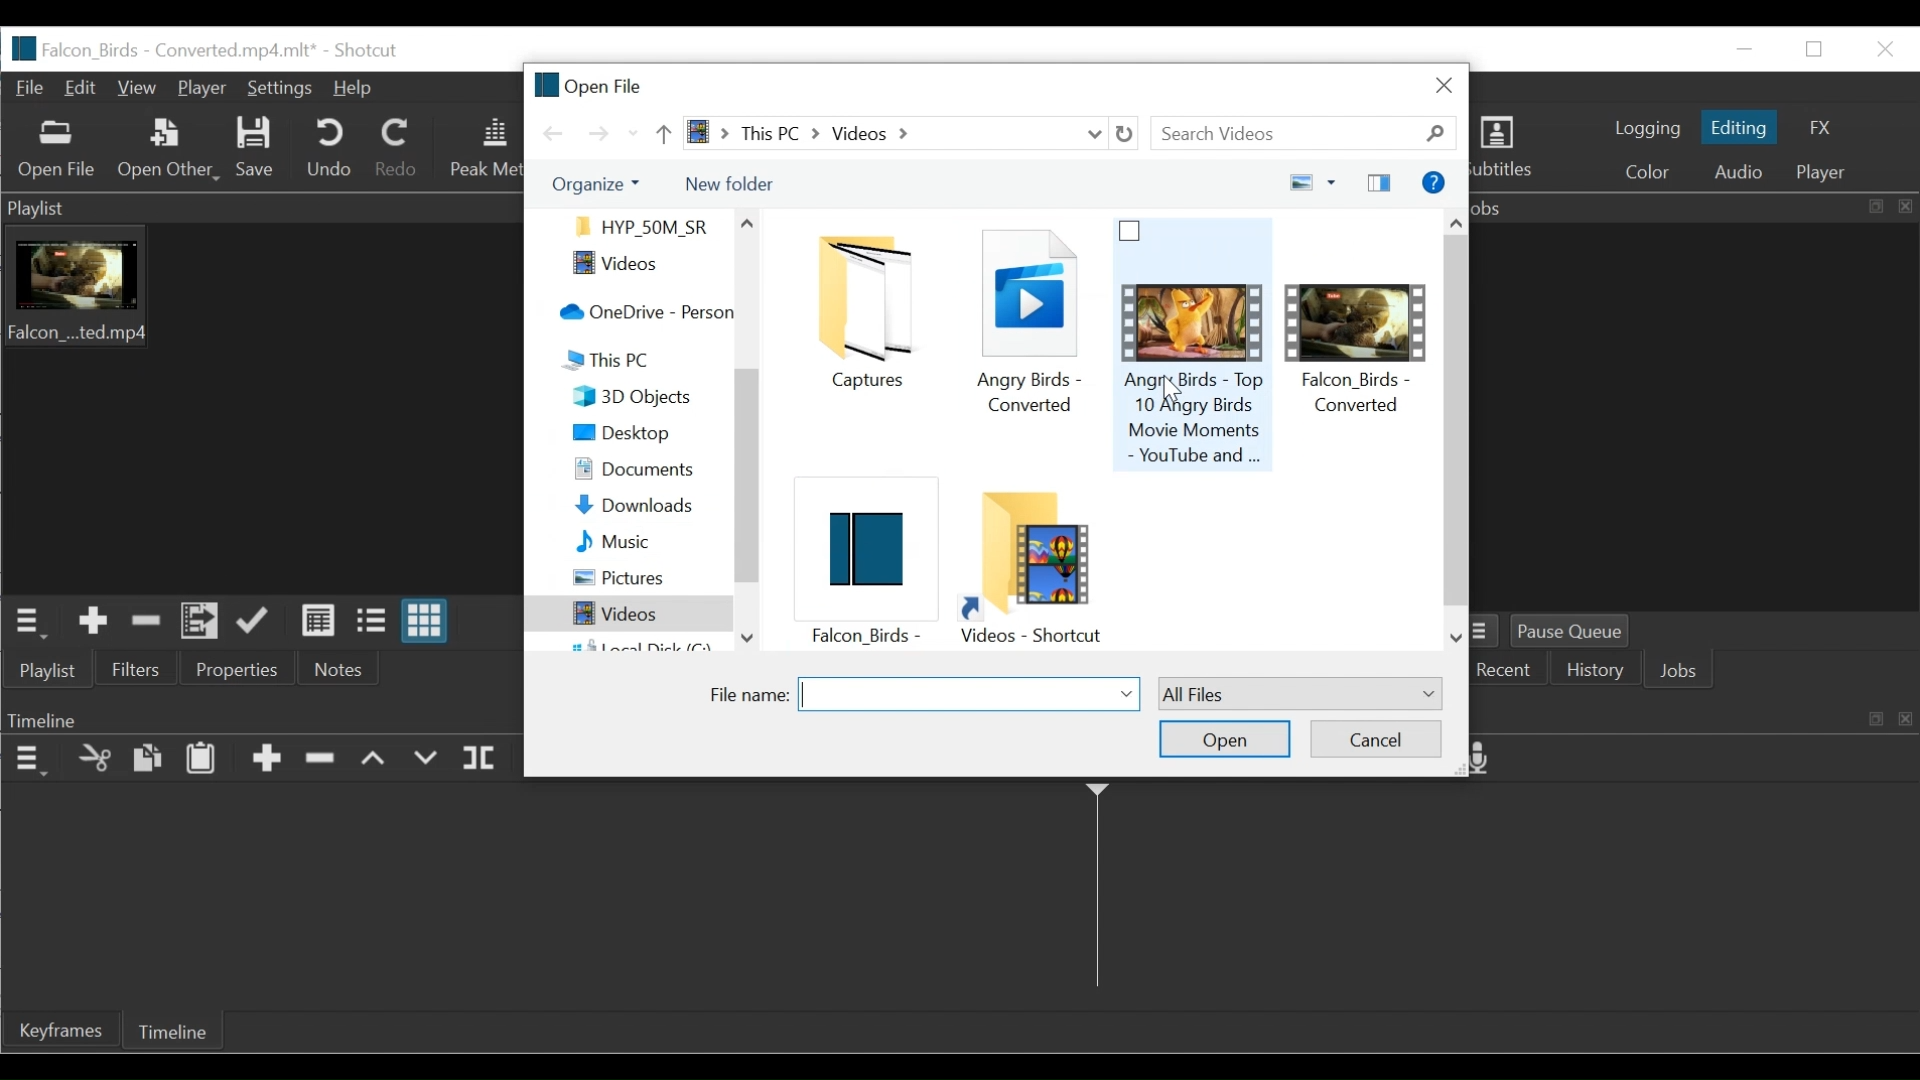  I want to click on Path, so click(879, 133).